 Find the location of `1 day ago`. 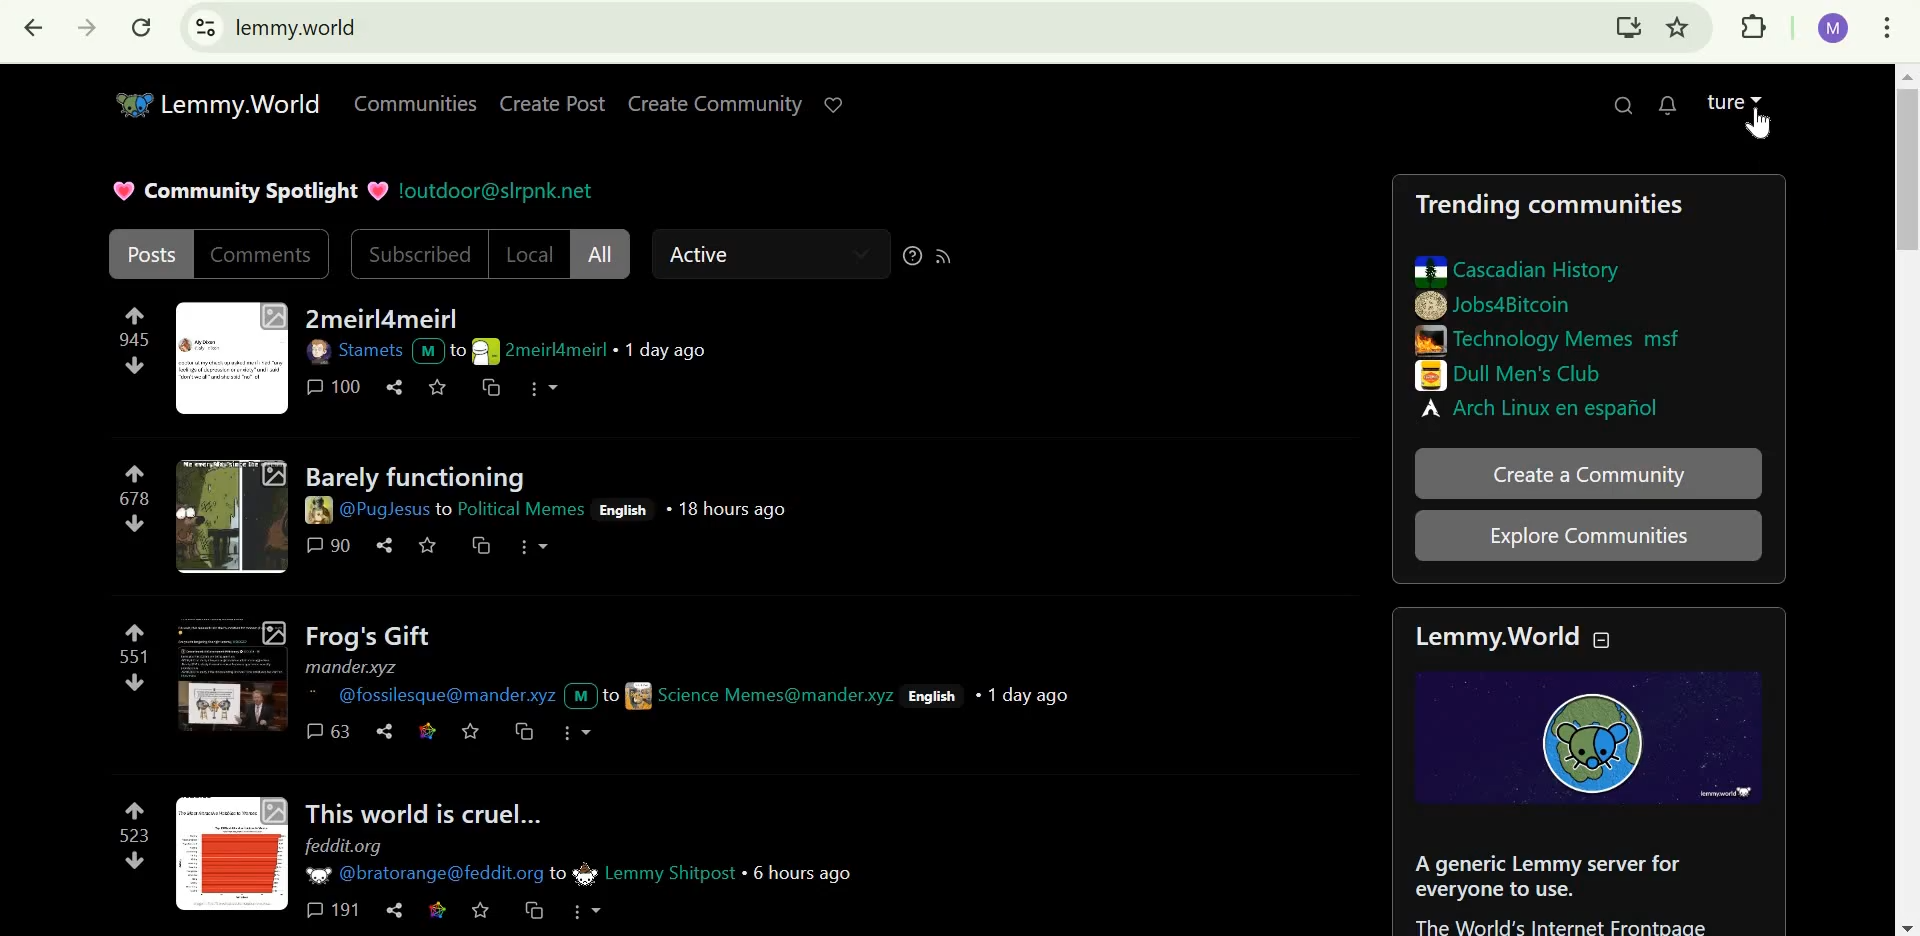

1 day ago is located at coordinates (666, 351).